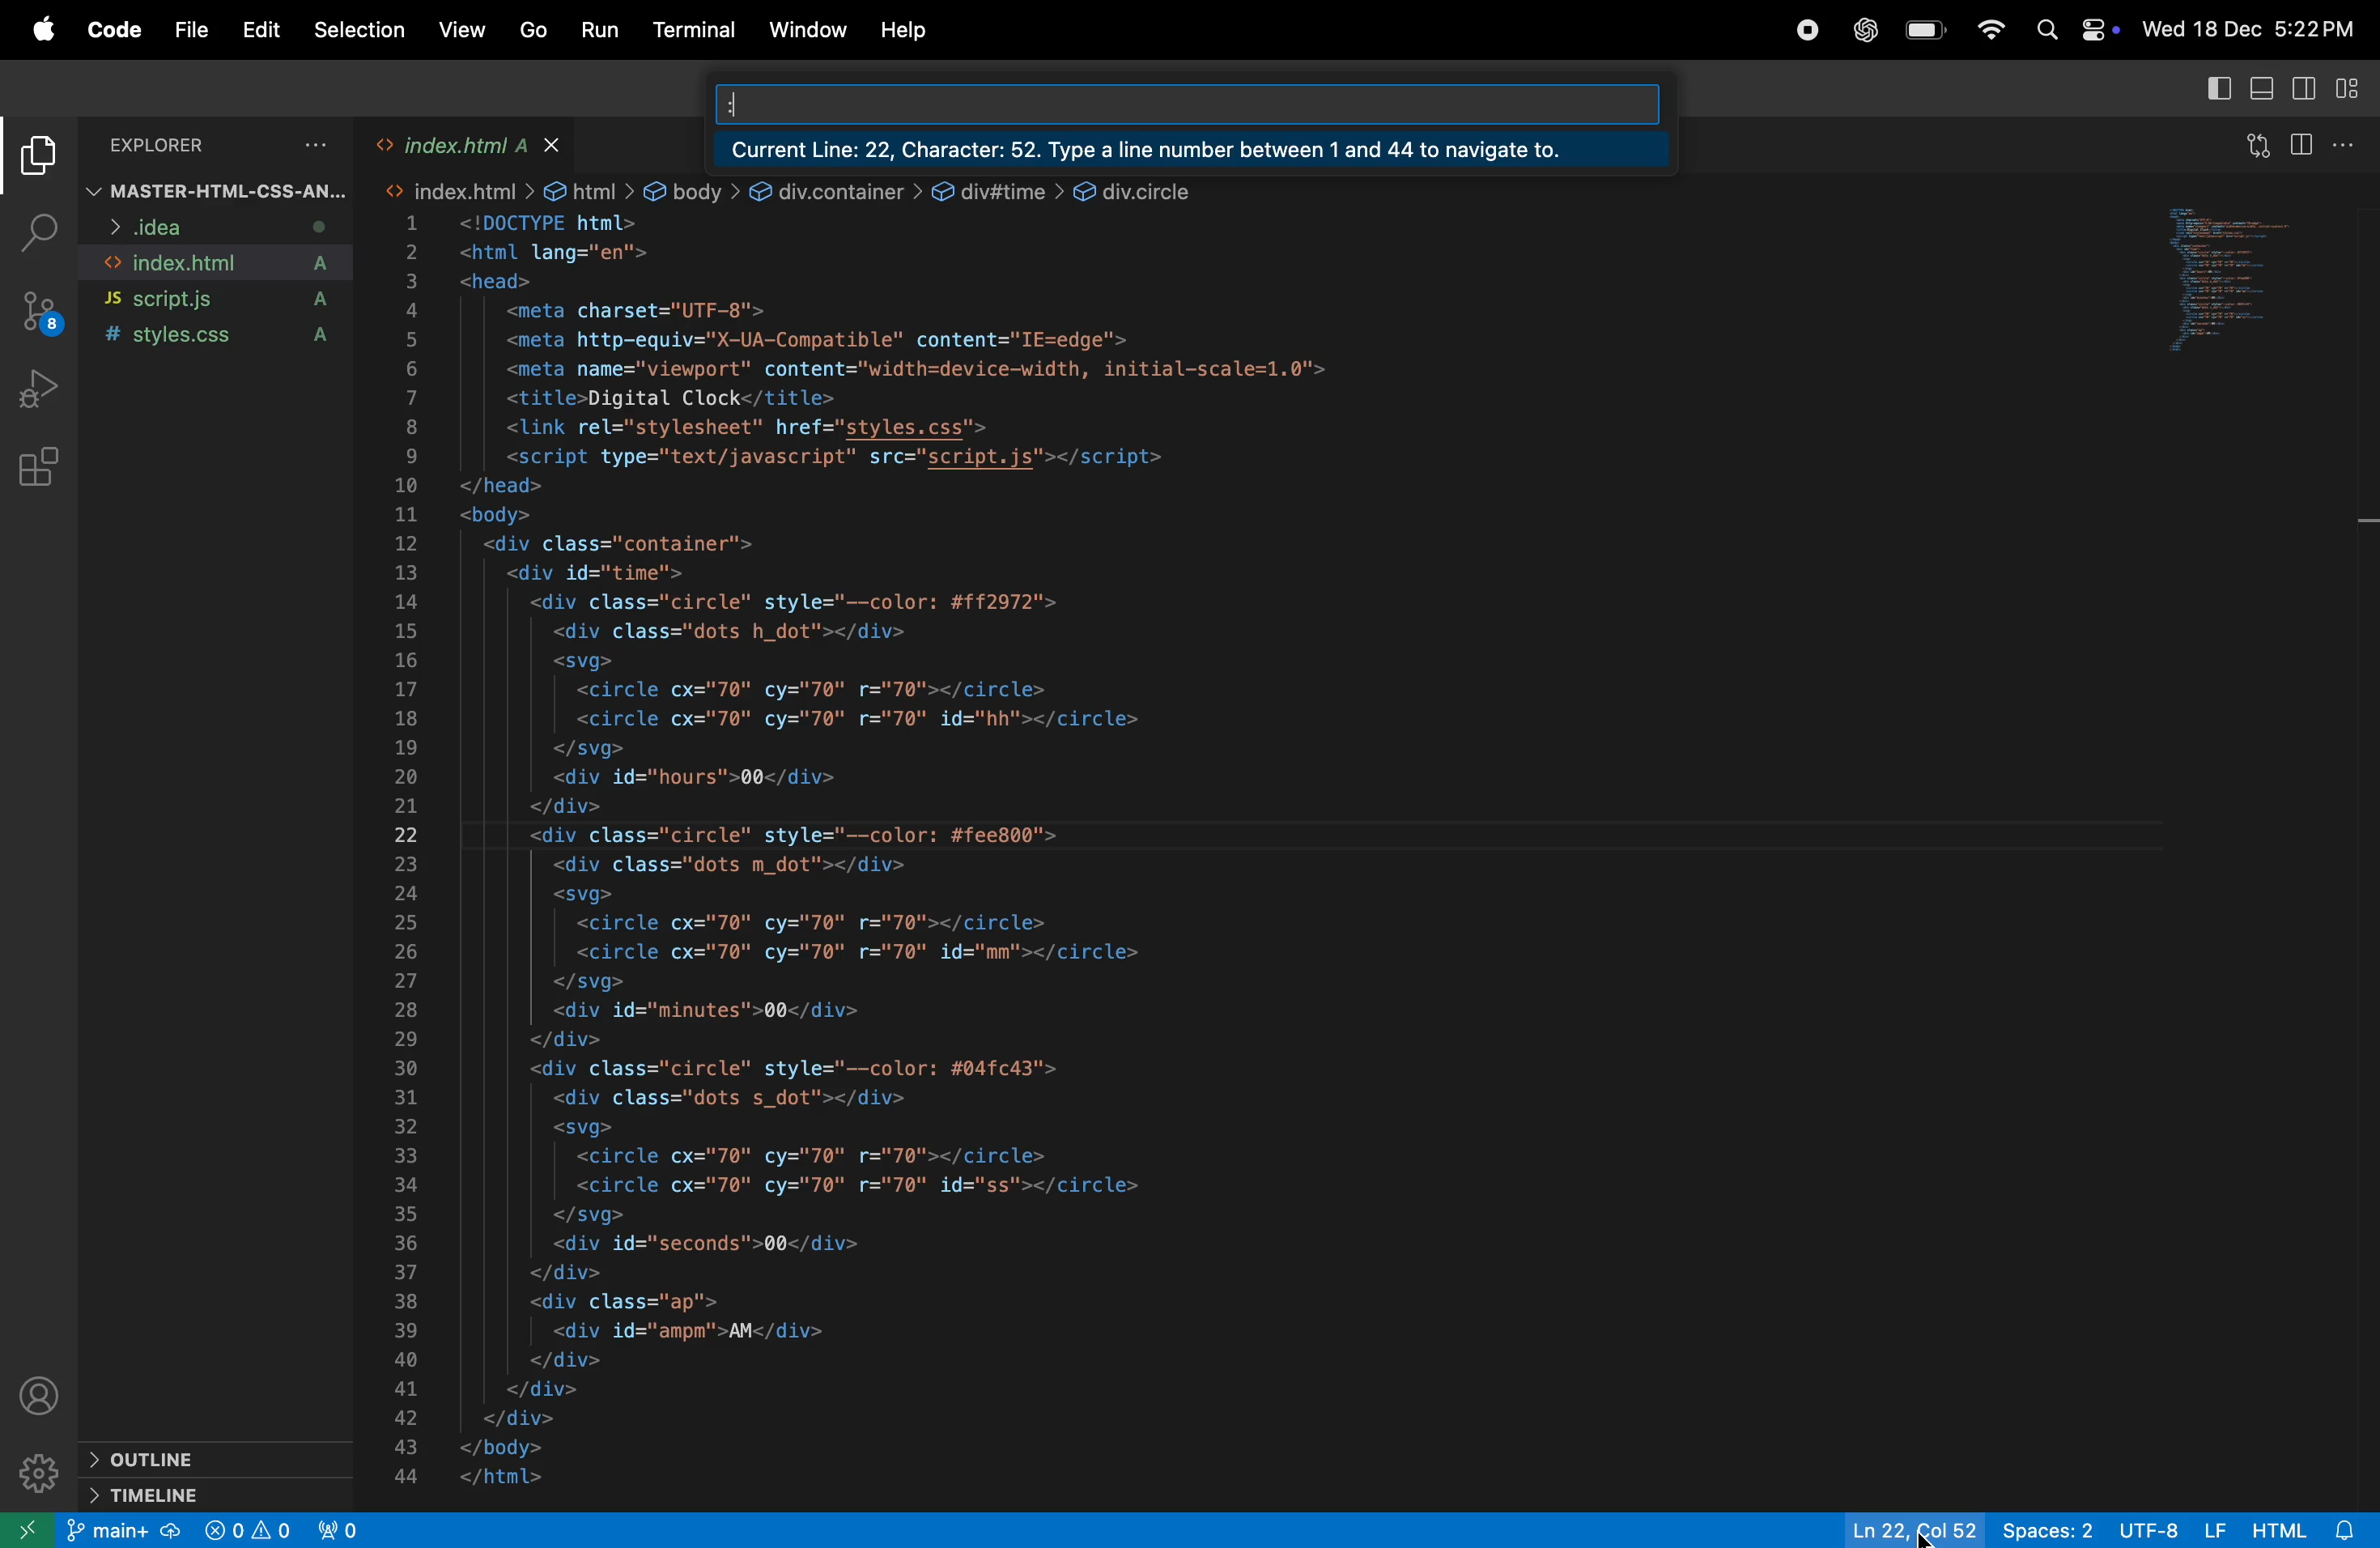  What do you see at coordinates (1986, 33) in the screenshot?
I see `wifi` at bounding box center [1986, 33].